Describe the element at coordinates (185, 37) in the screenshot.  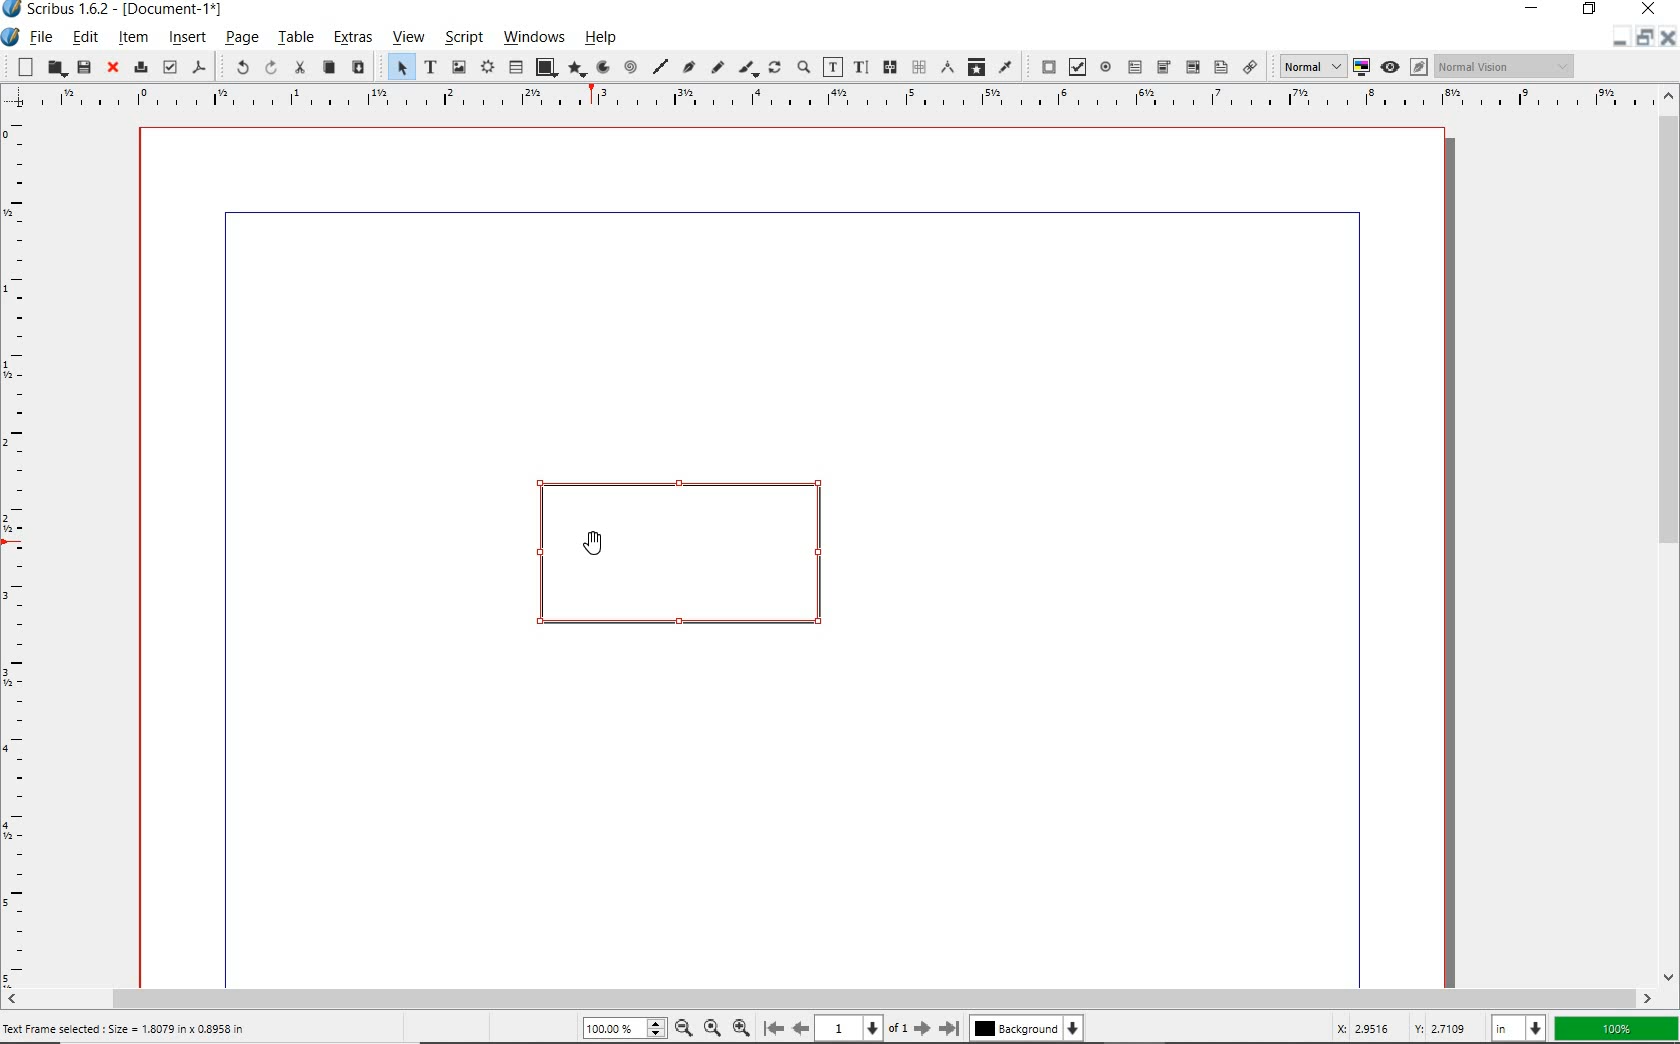
I see `insert` at that location.